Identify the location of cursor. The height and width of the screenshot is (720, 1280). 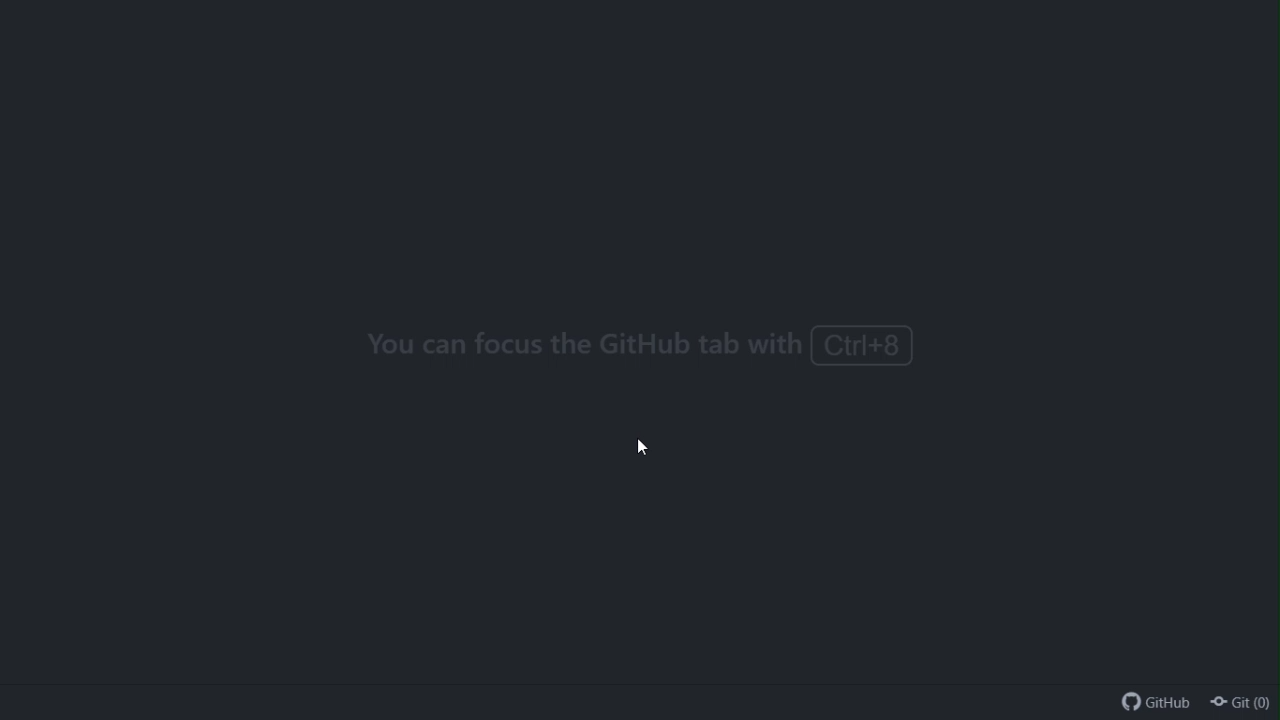
(642, 449).